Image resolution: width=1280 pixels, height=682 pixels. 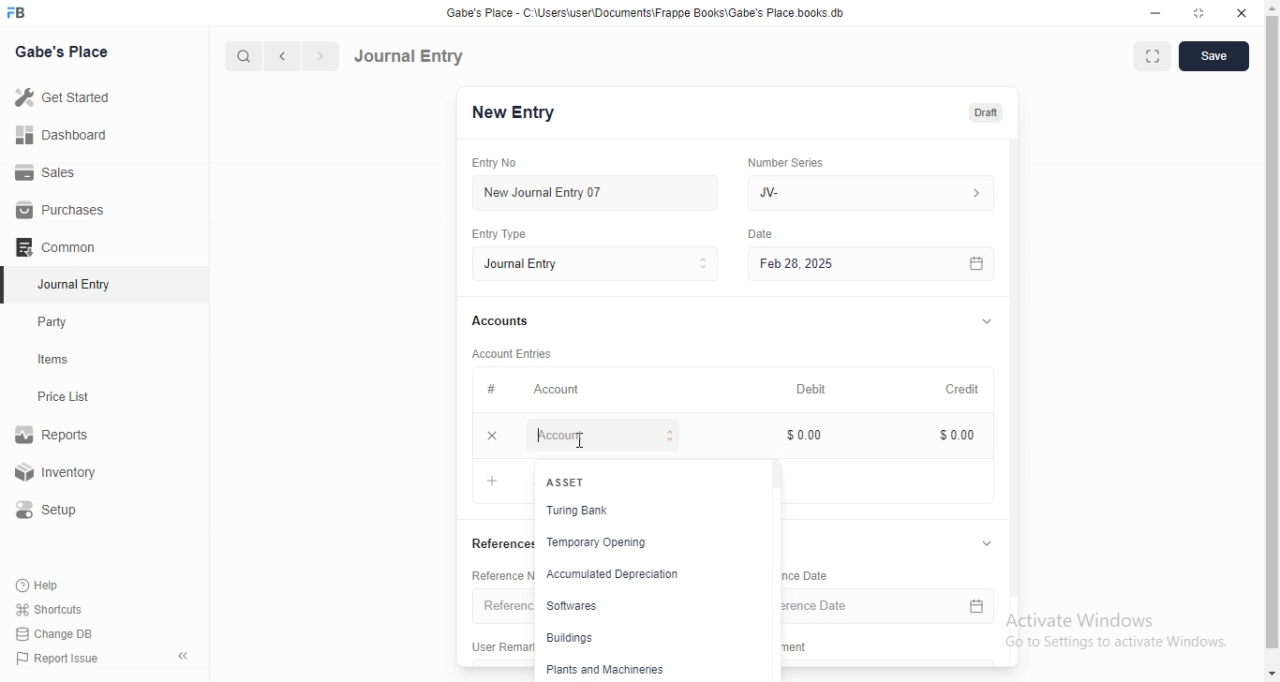 What do you see at coordinates (18, 13) in the screenshot?
I see `FB logo` at bounding box center [18, 13].